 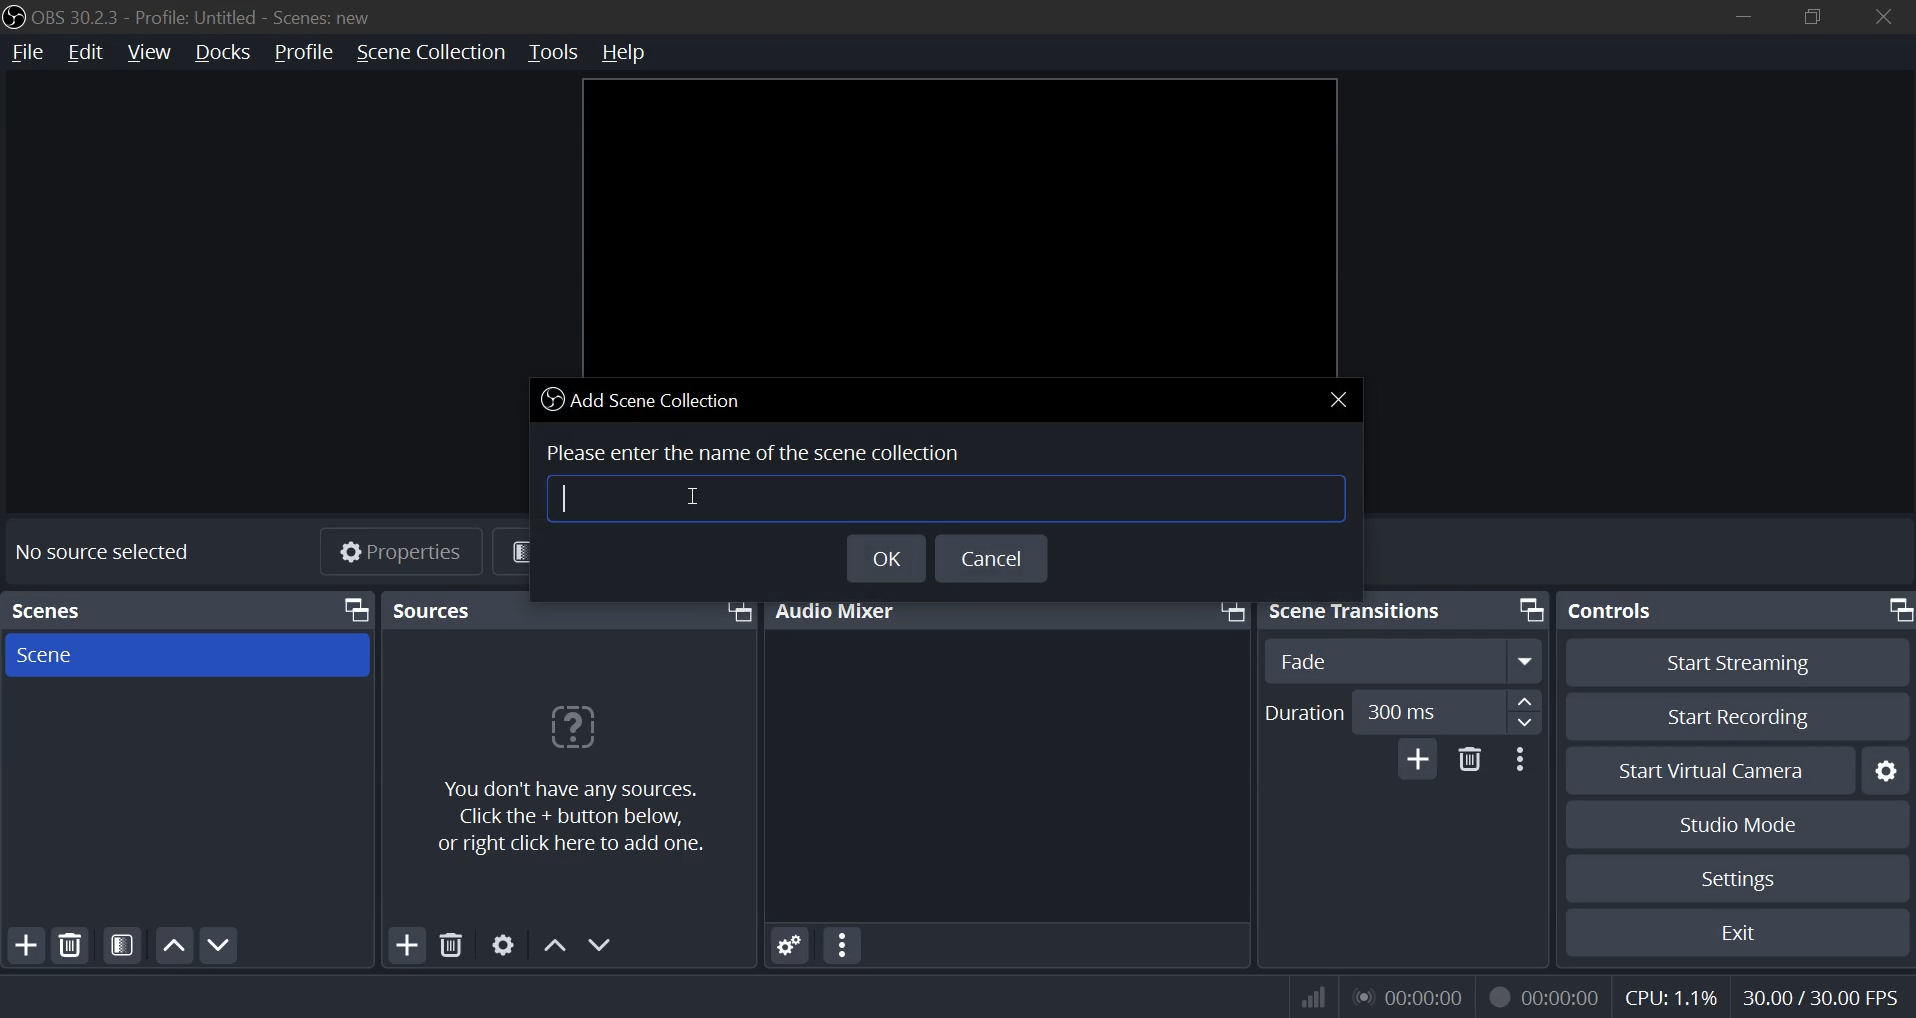 What do you see at coordinates (584, 818) in the screenshot?
I see `You don't have any sources.
Click the + button below,
or right click here to add one.` at bounding box center [584, 818].